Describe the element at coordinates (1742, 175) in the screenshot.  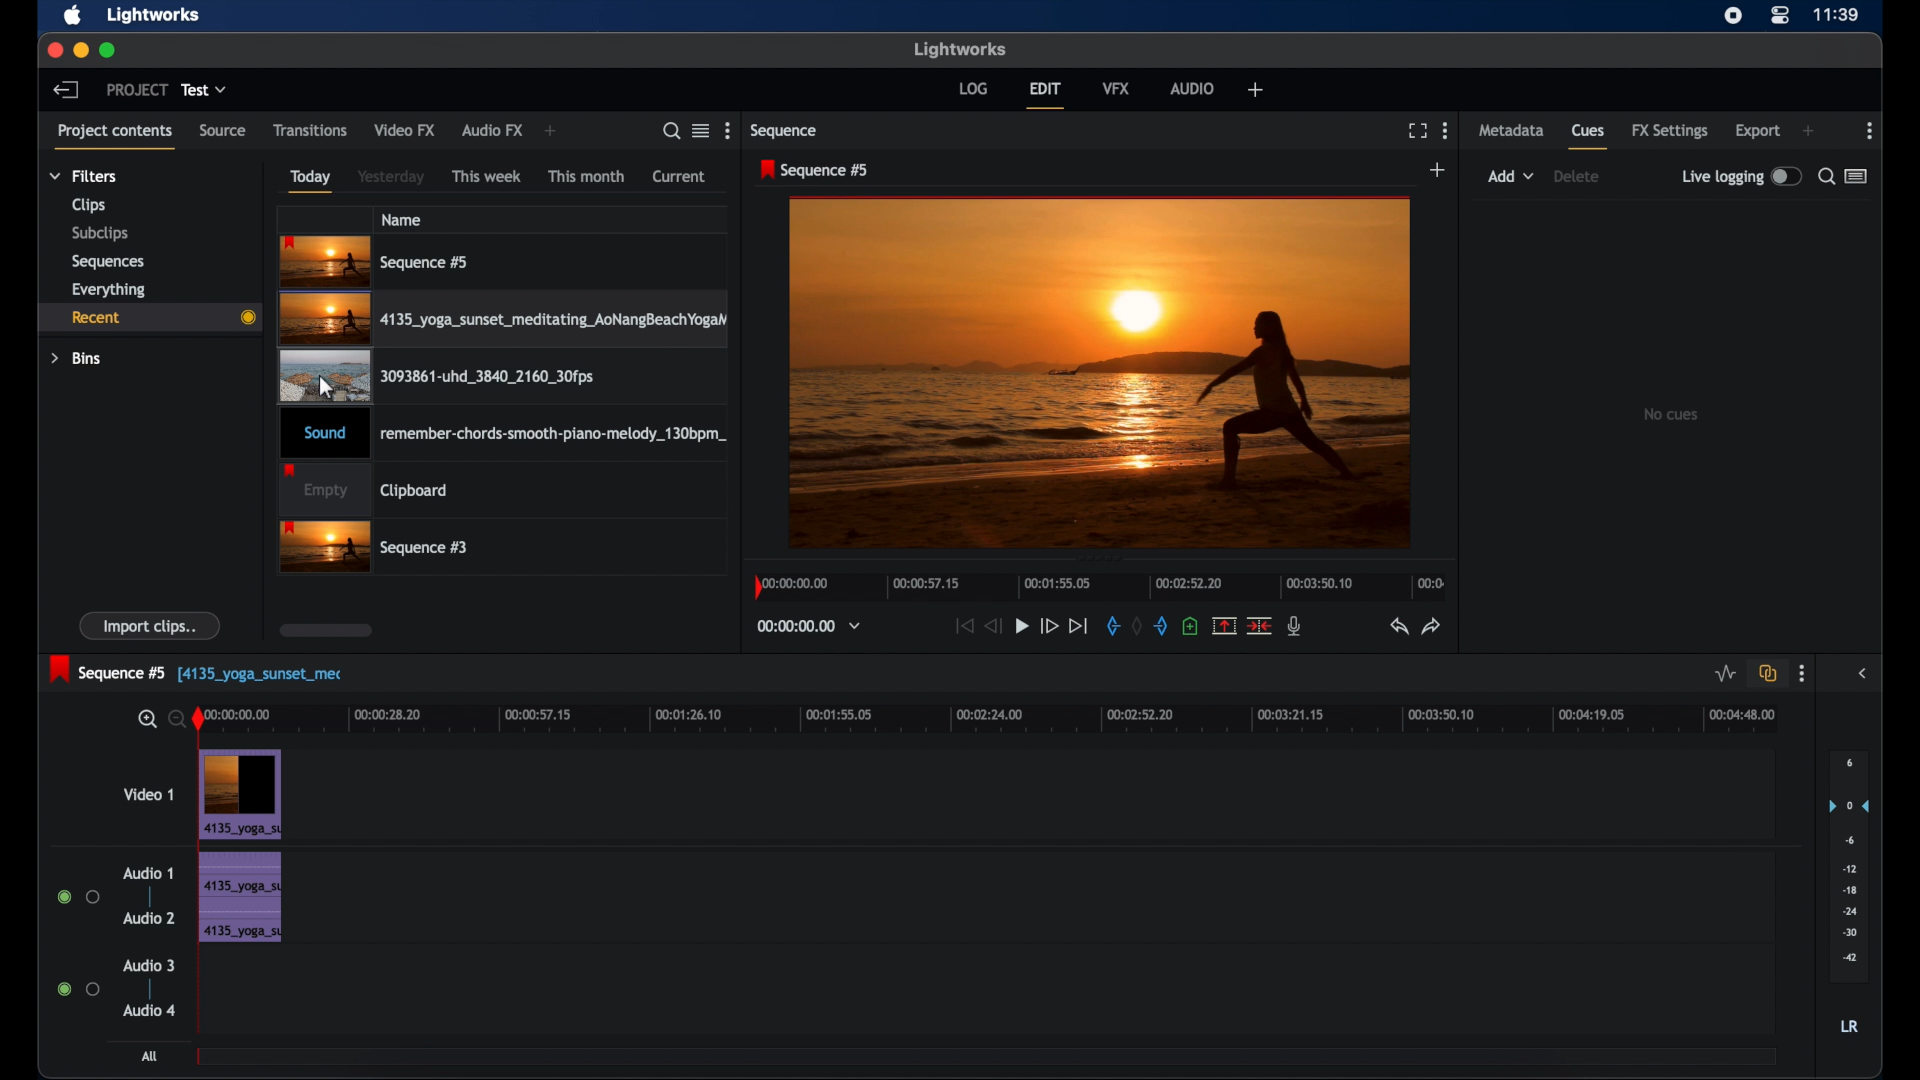
I see `live logging` at that location.